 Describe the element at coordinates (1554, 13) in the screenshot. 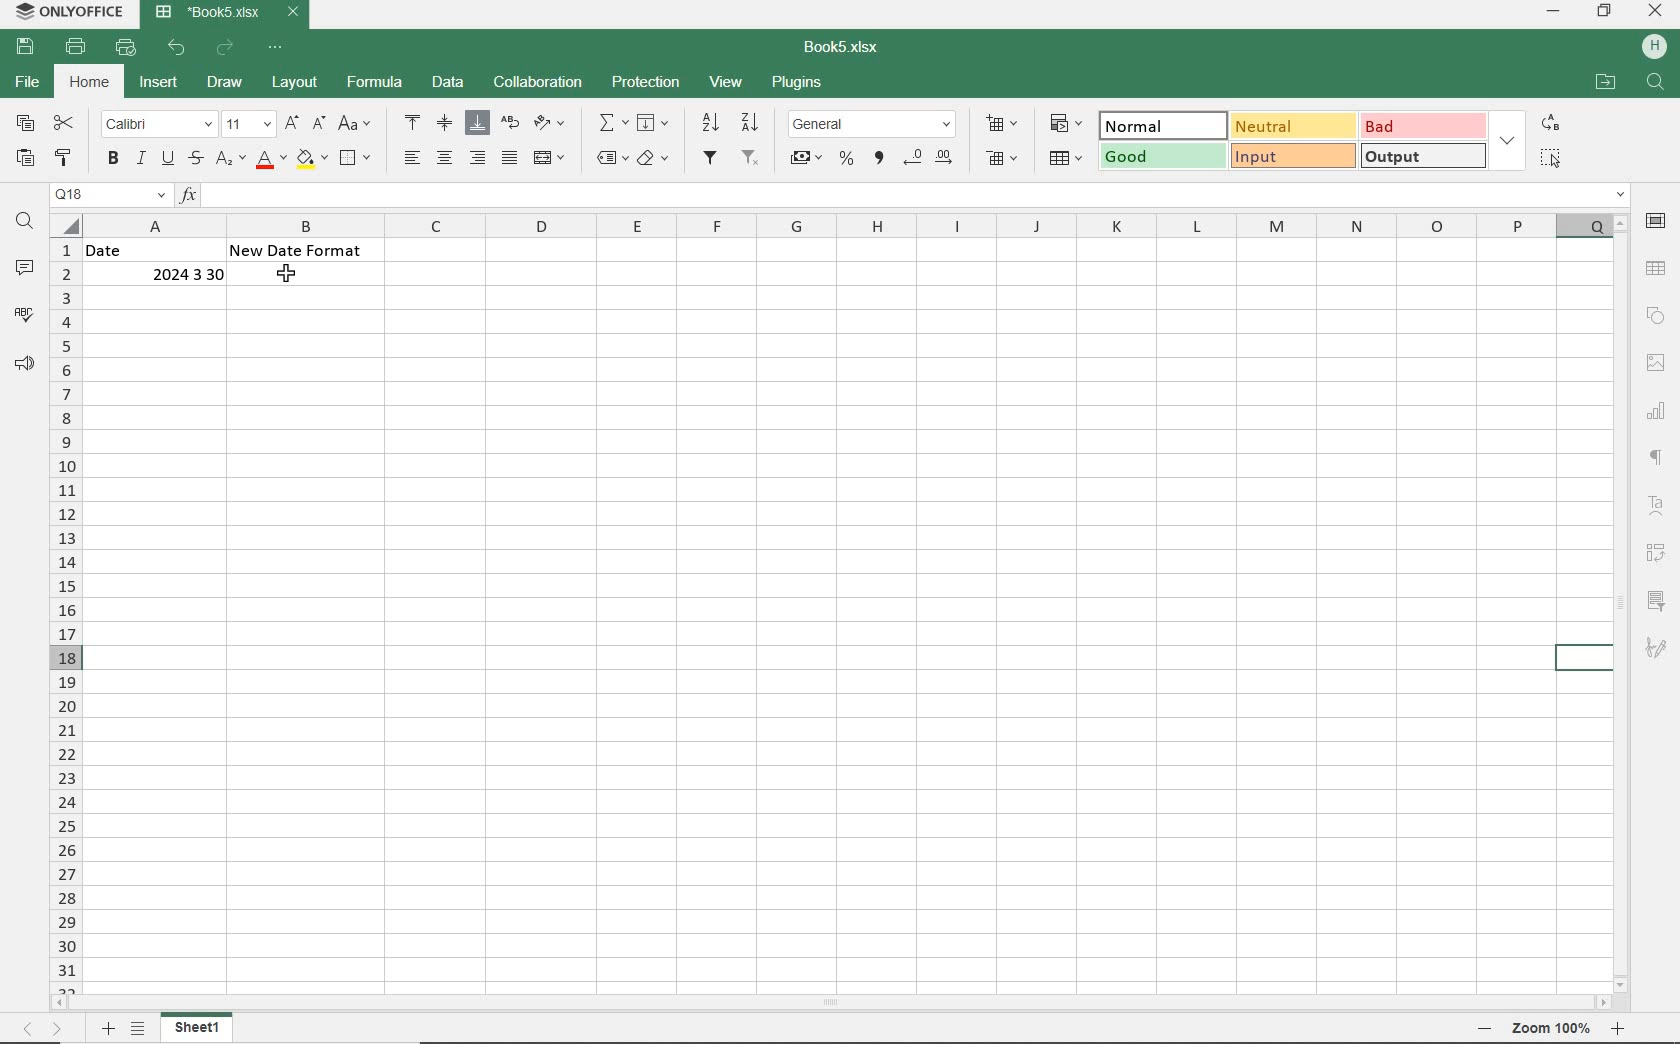

I see `MINIMIZE` at that location.